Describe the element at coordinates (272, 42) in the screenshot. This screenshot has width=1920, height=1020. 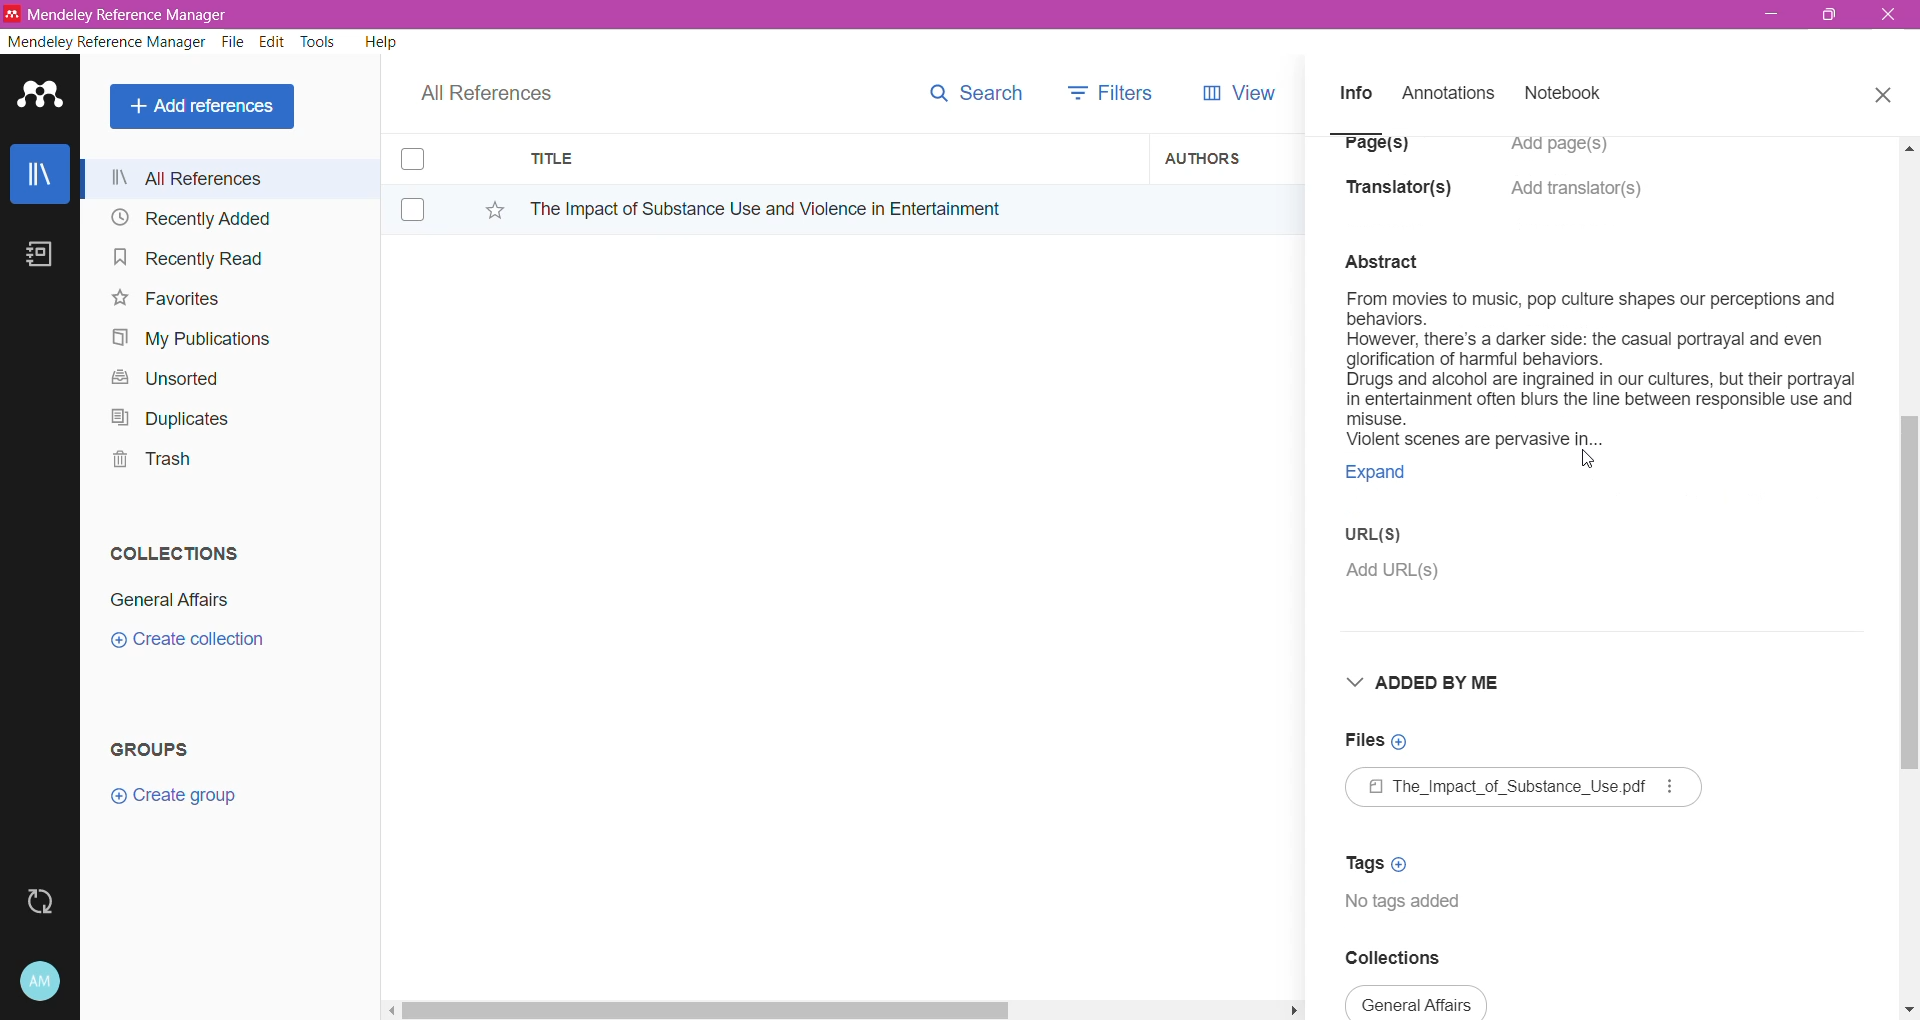
I see `Edit` at that location.